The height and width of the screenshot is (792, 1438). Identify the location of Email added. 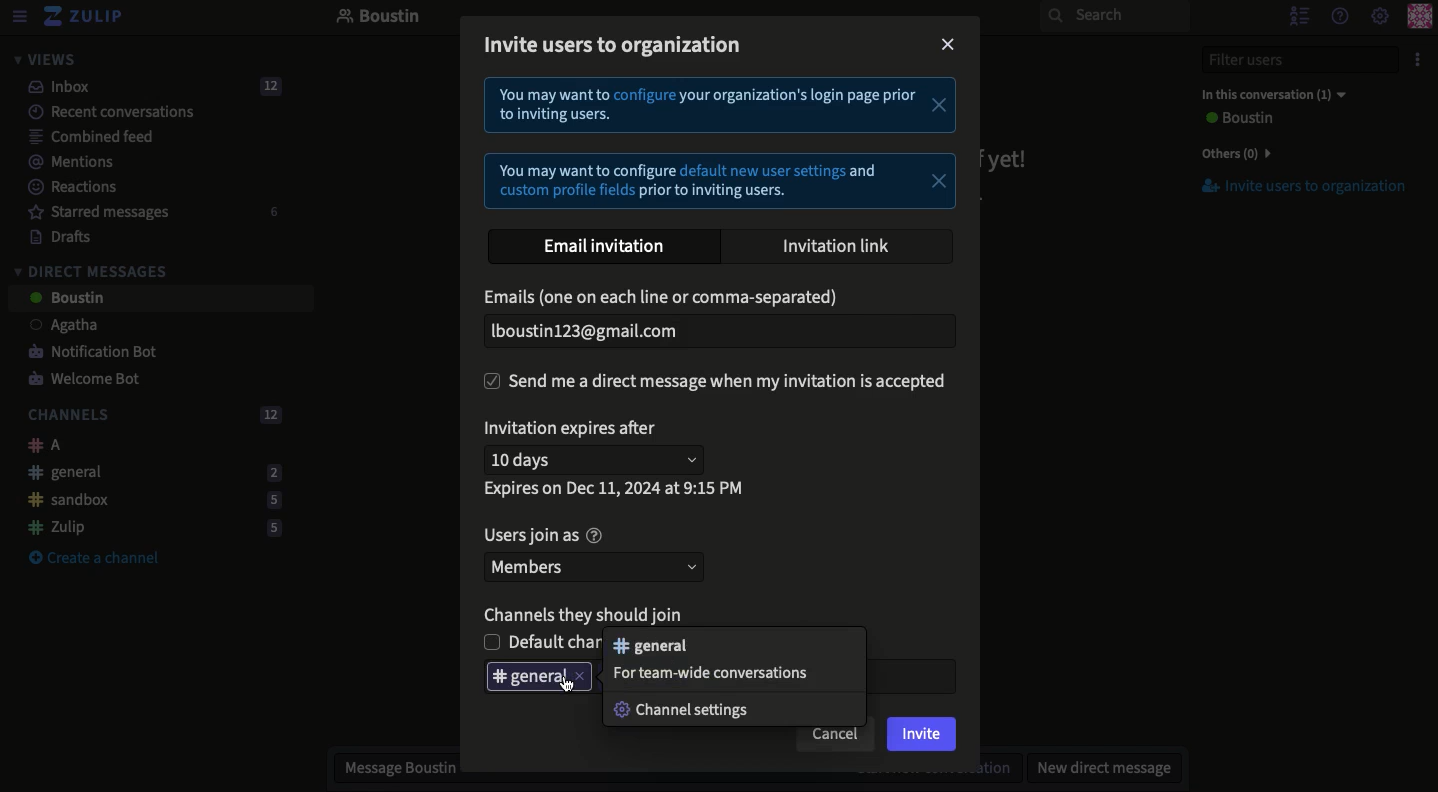
(714, 332).